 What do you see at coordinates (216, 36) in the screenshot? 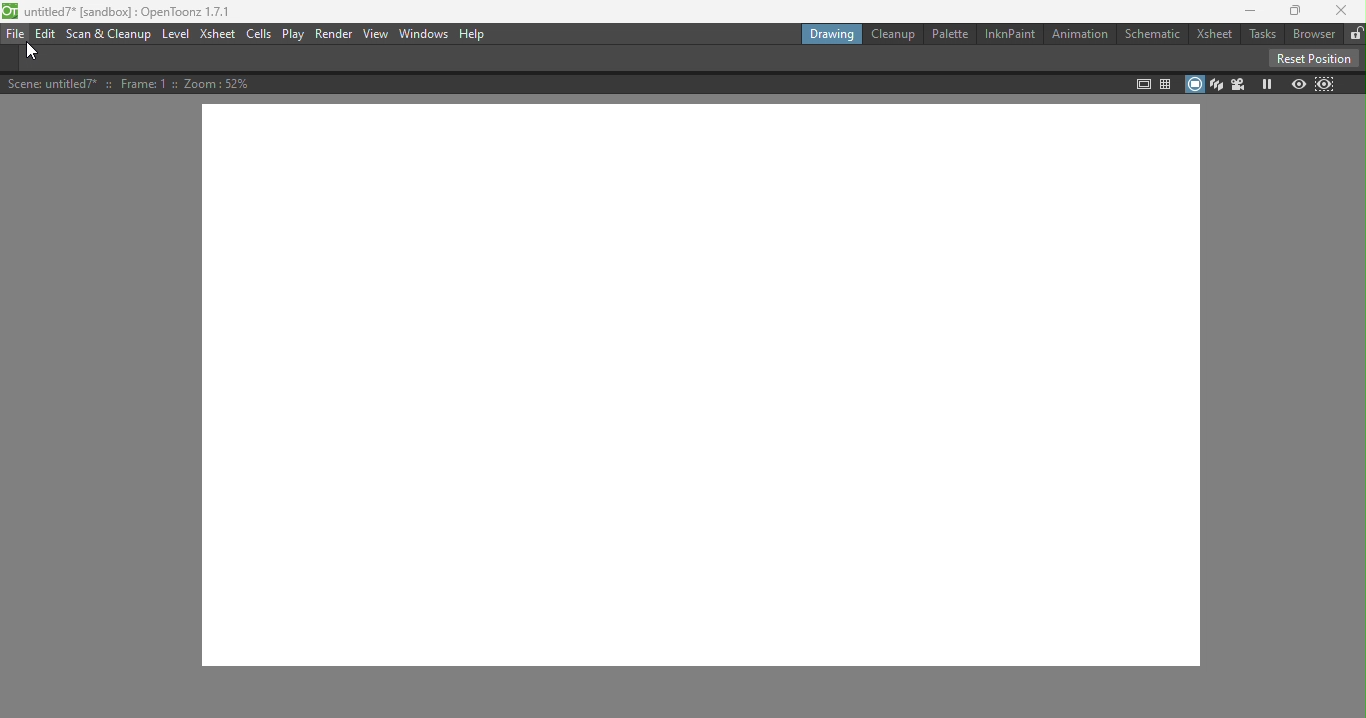
I see `Xsheet` at bounding box center [216, 36].